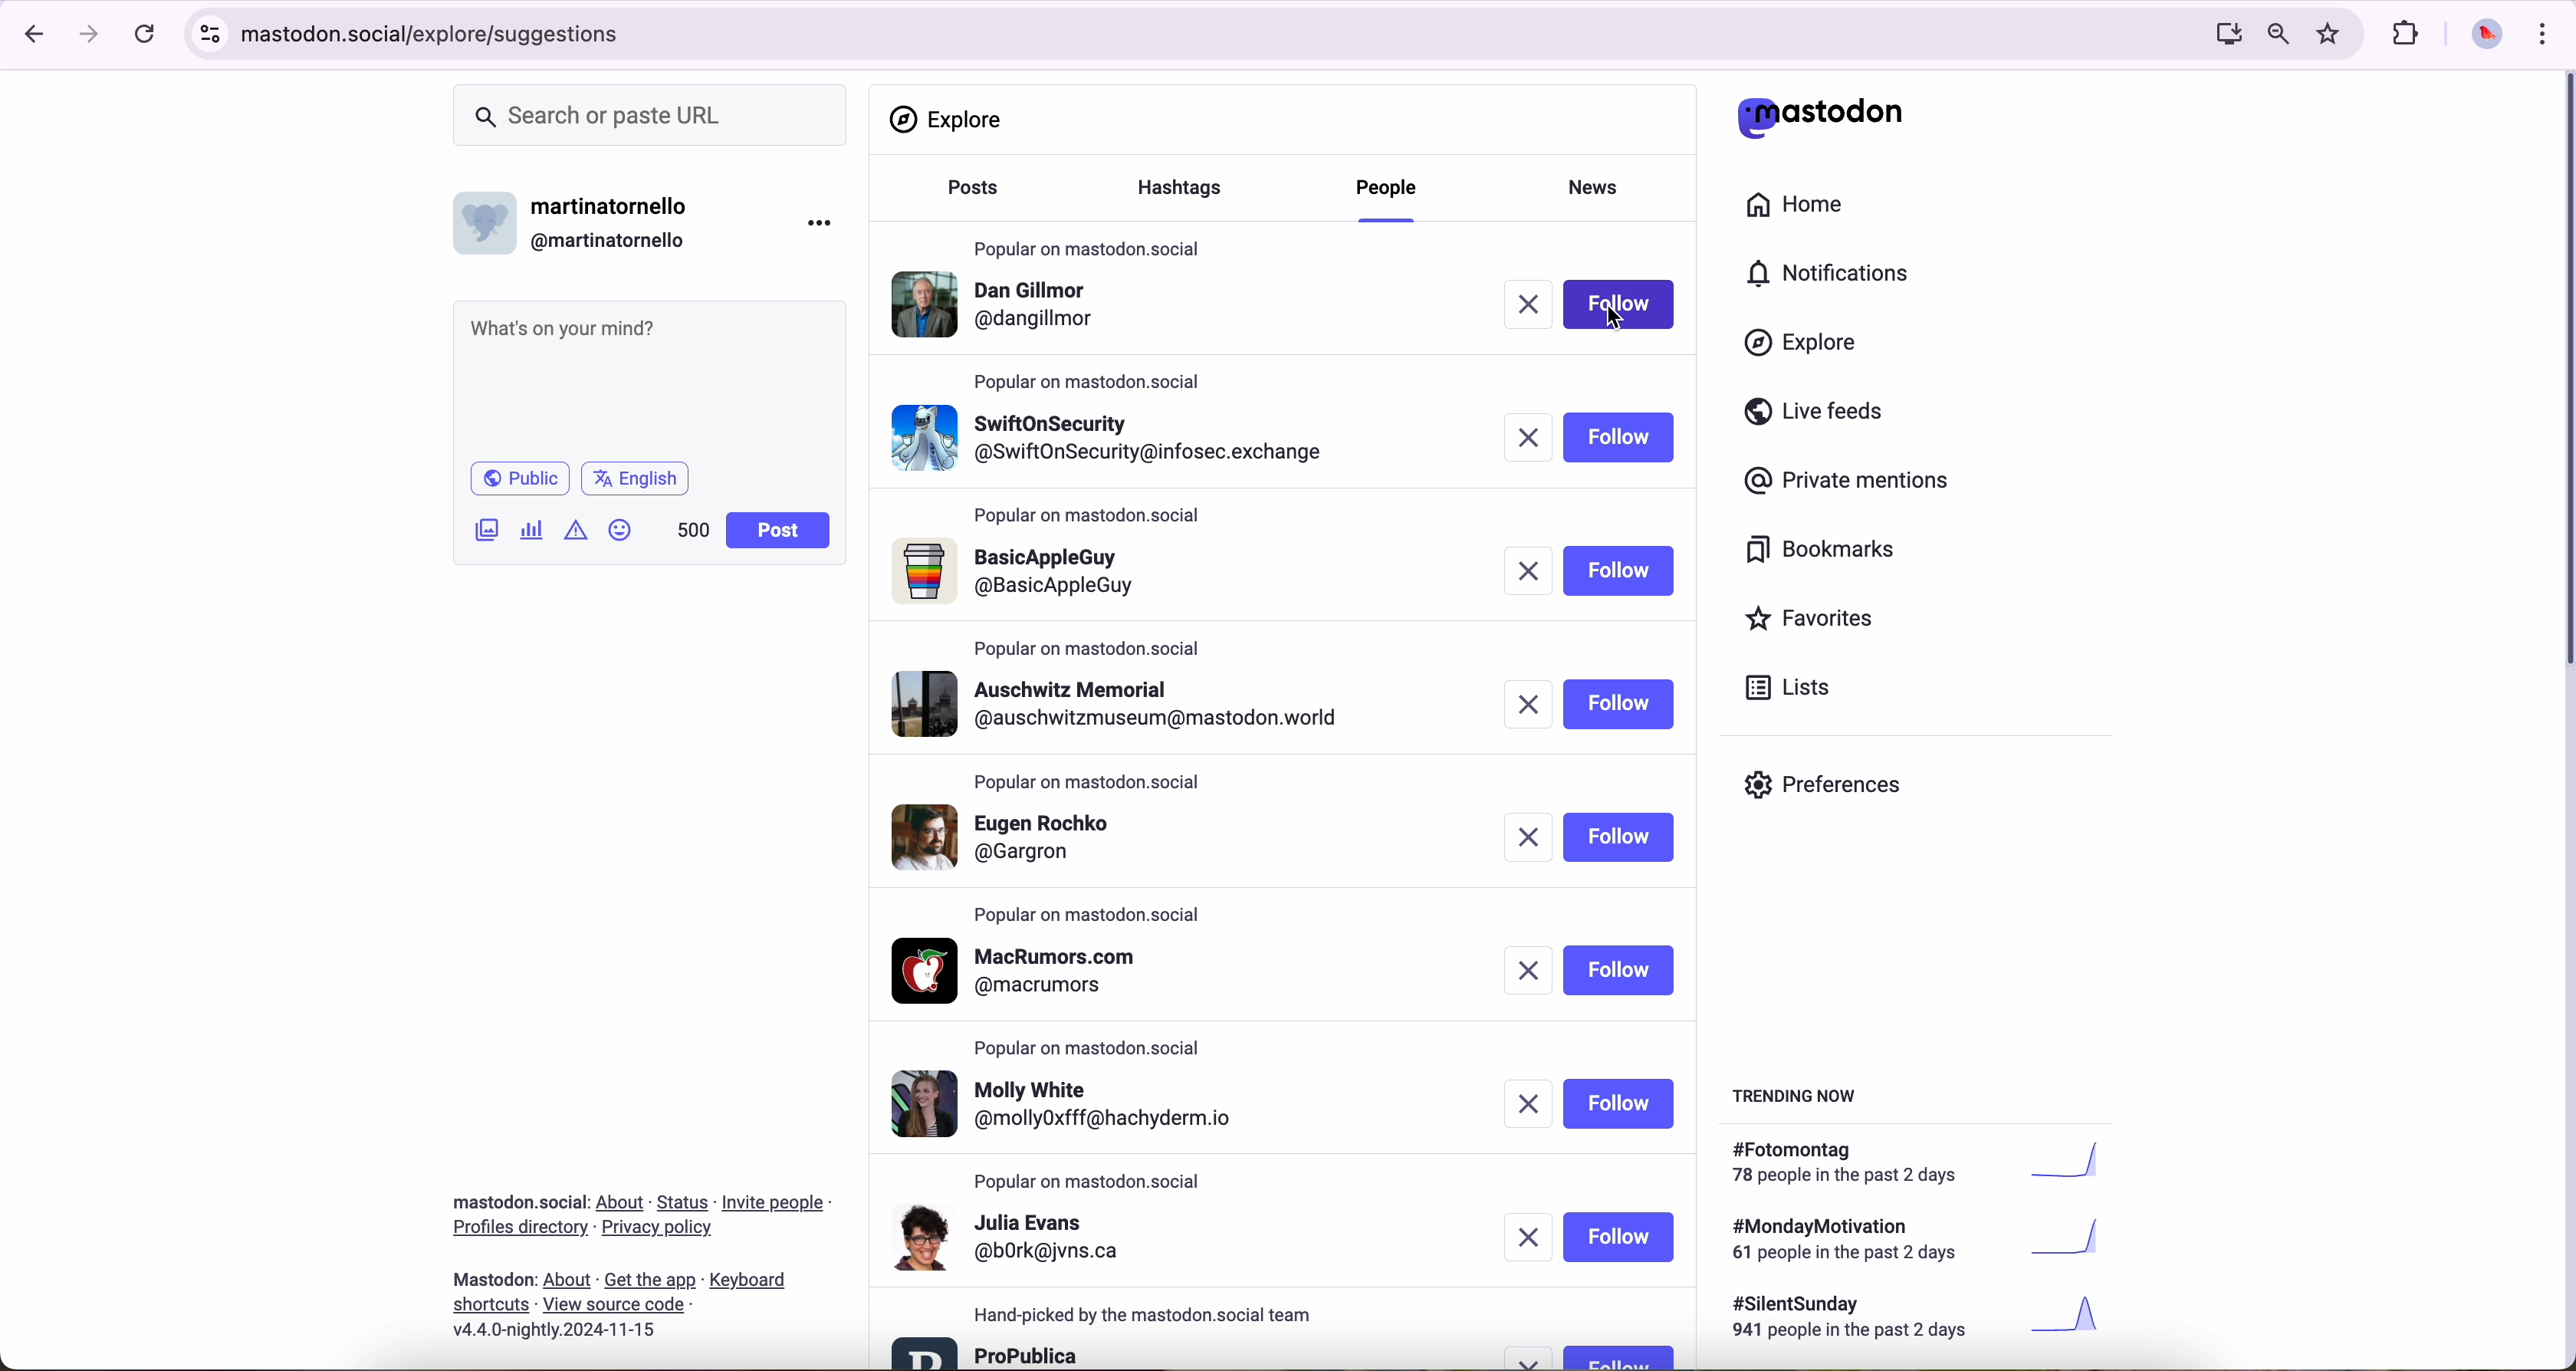 This screenshot has height=1371, width=2576. I want to click on customize and control Google Chrome, so click(2540, 33).